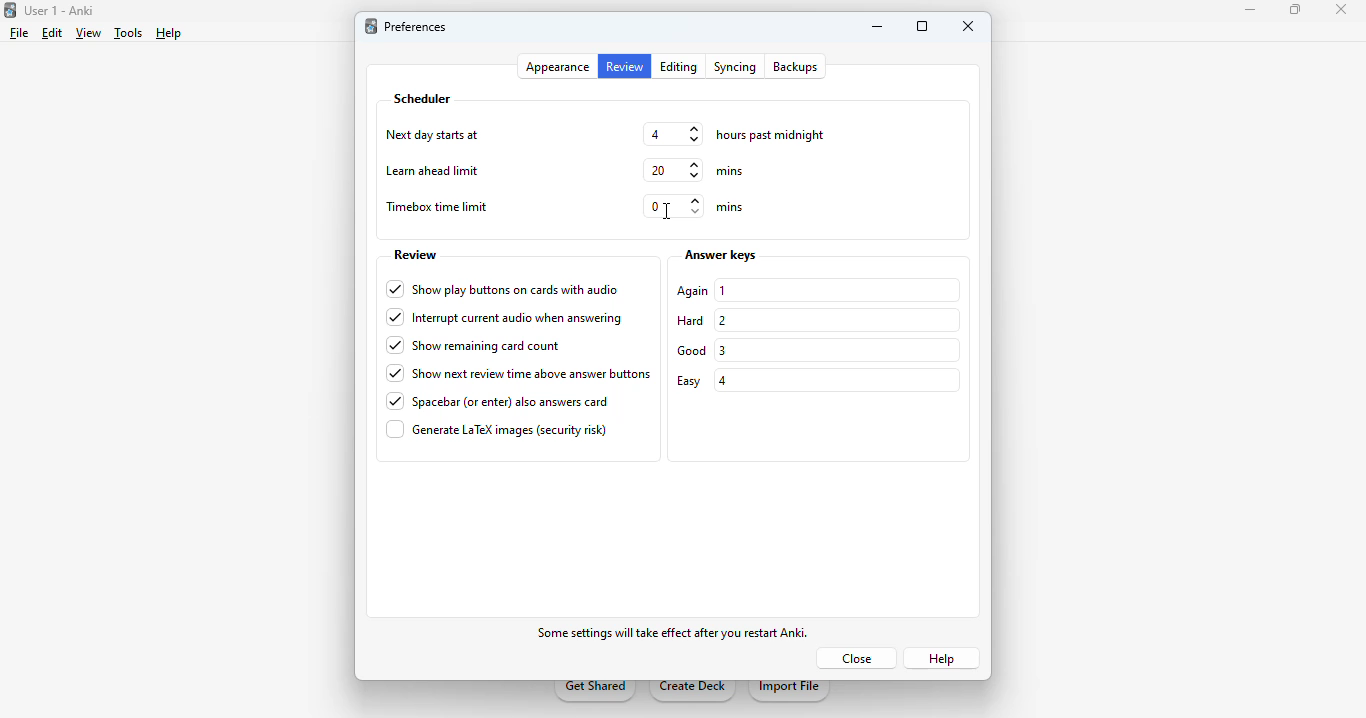  Describe the element at coordinates (473, 345) in the screenshot. I see `show remaining card count` at that location.